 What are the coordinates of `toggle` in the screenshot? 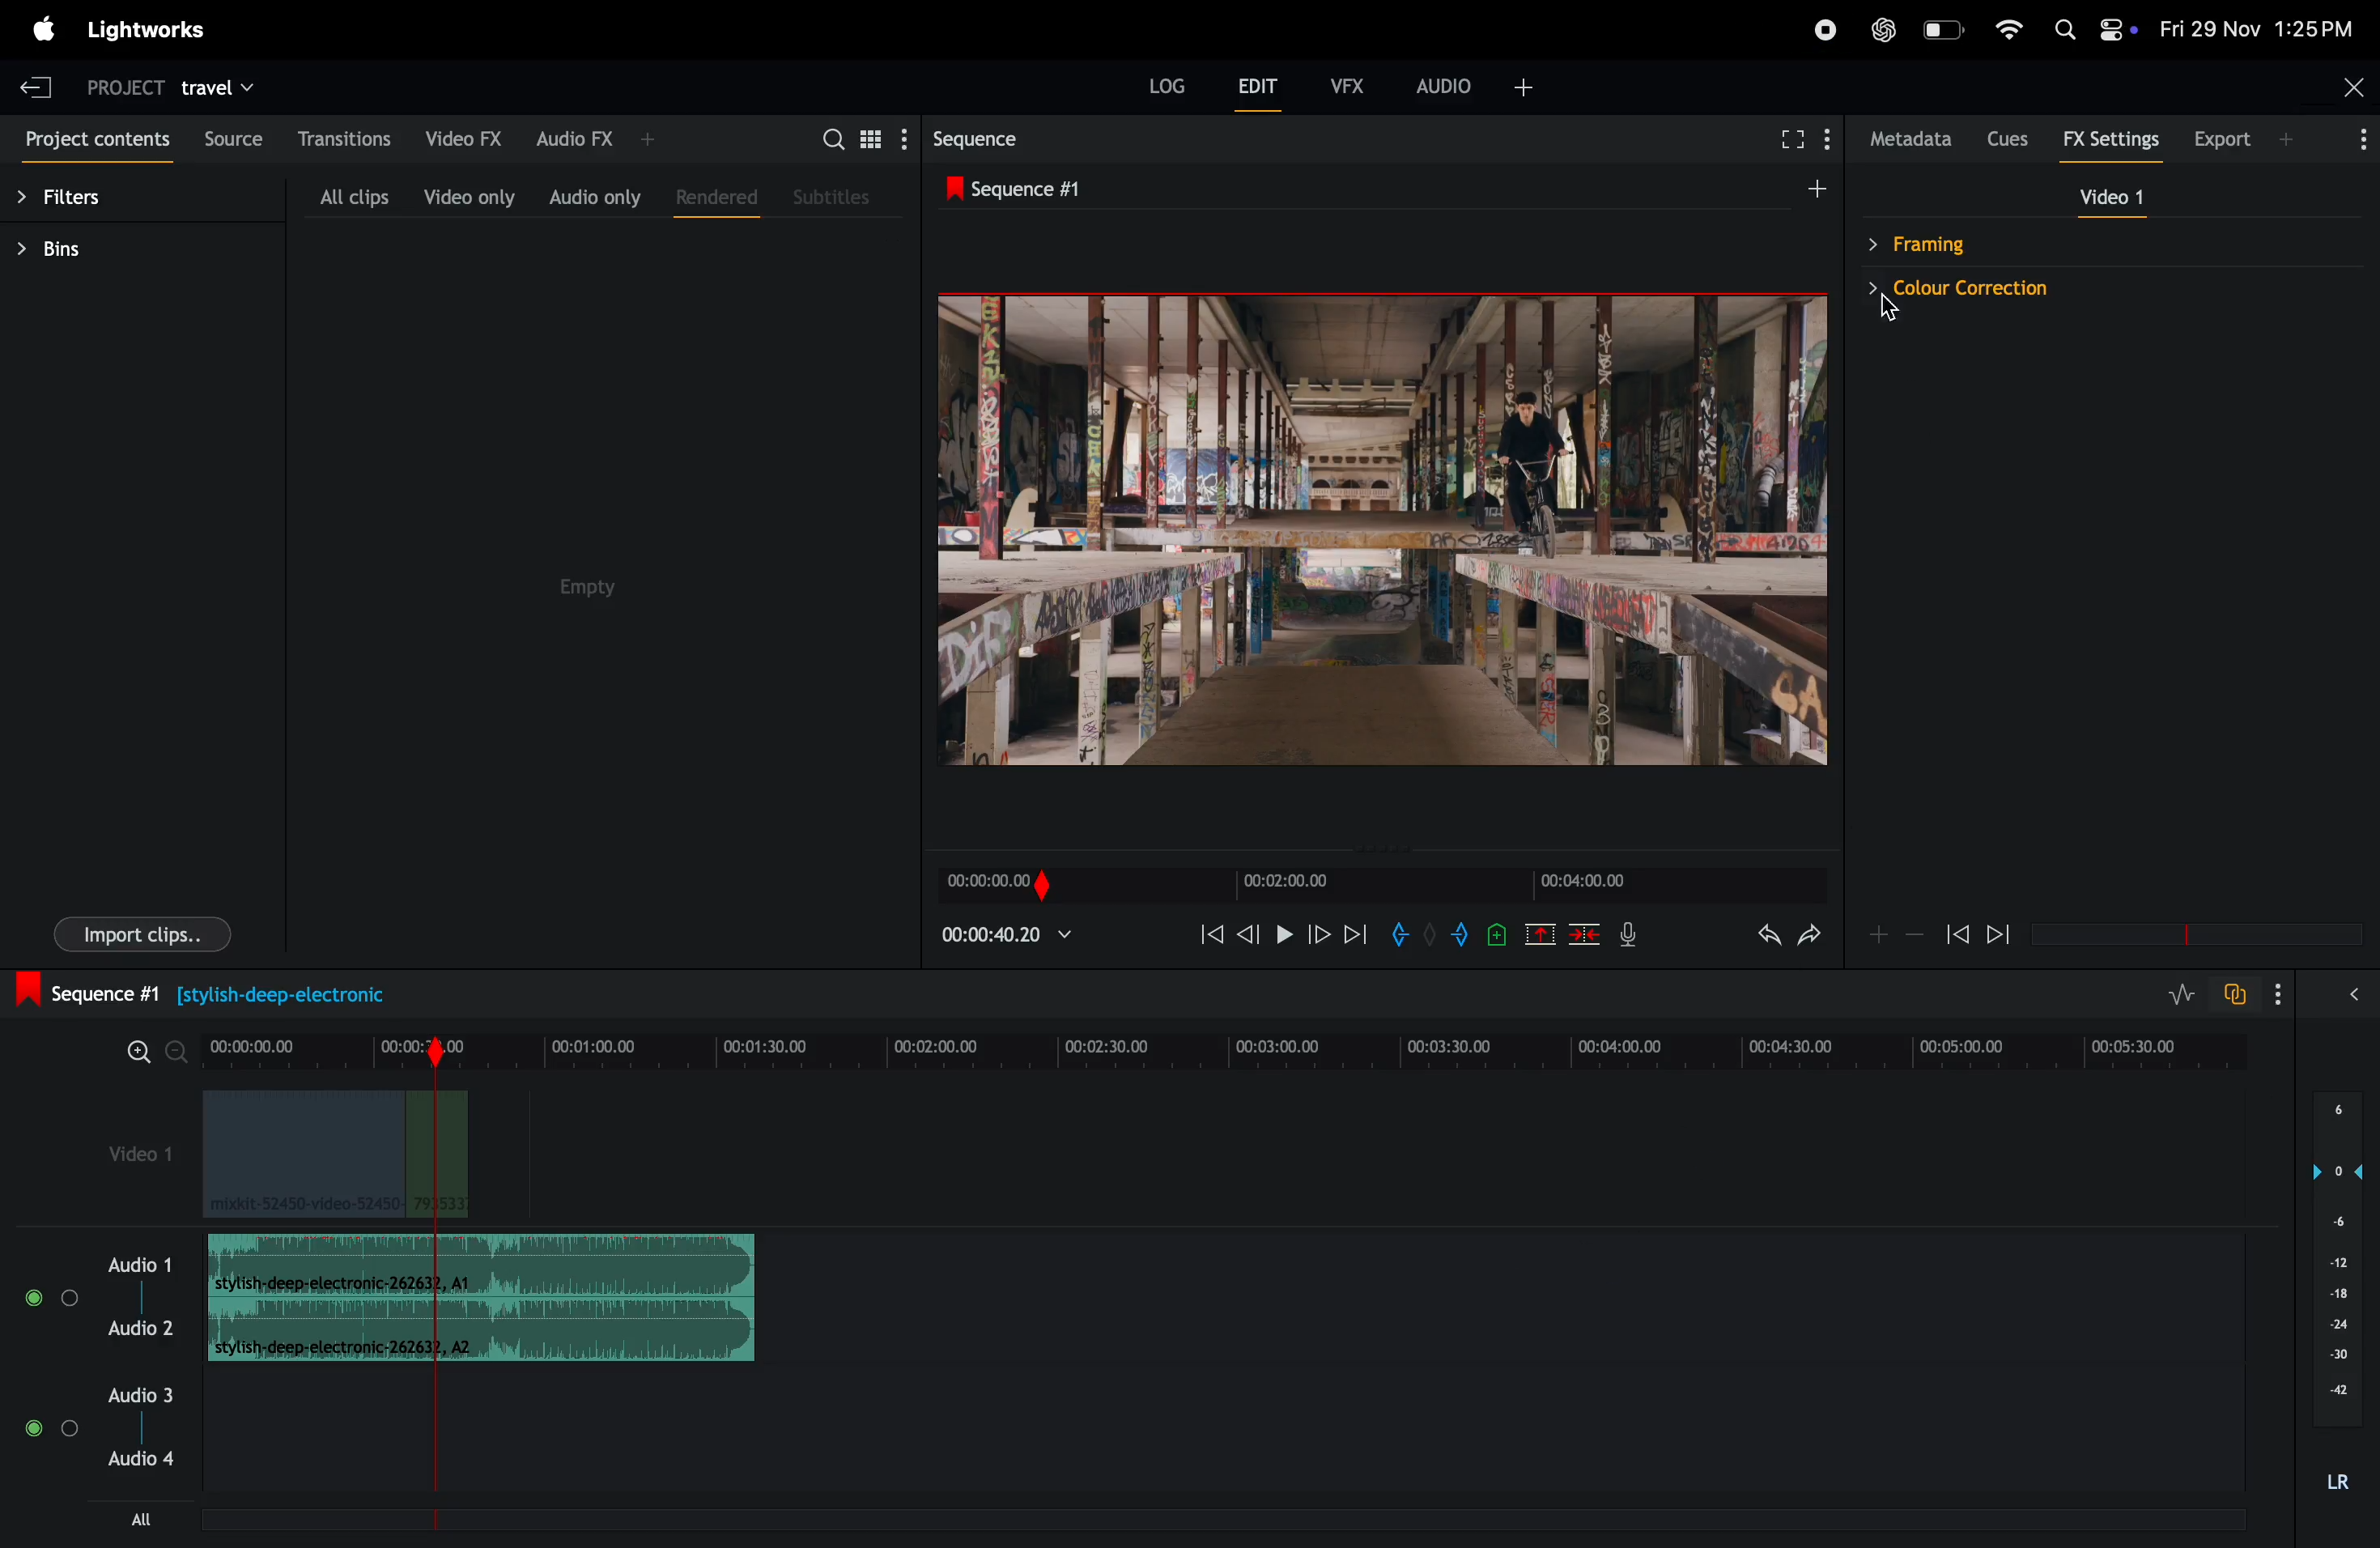 It's located at (31, 1298).